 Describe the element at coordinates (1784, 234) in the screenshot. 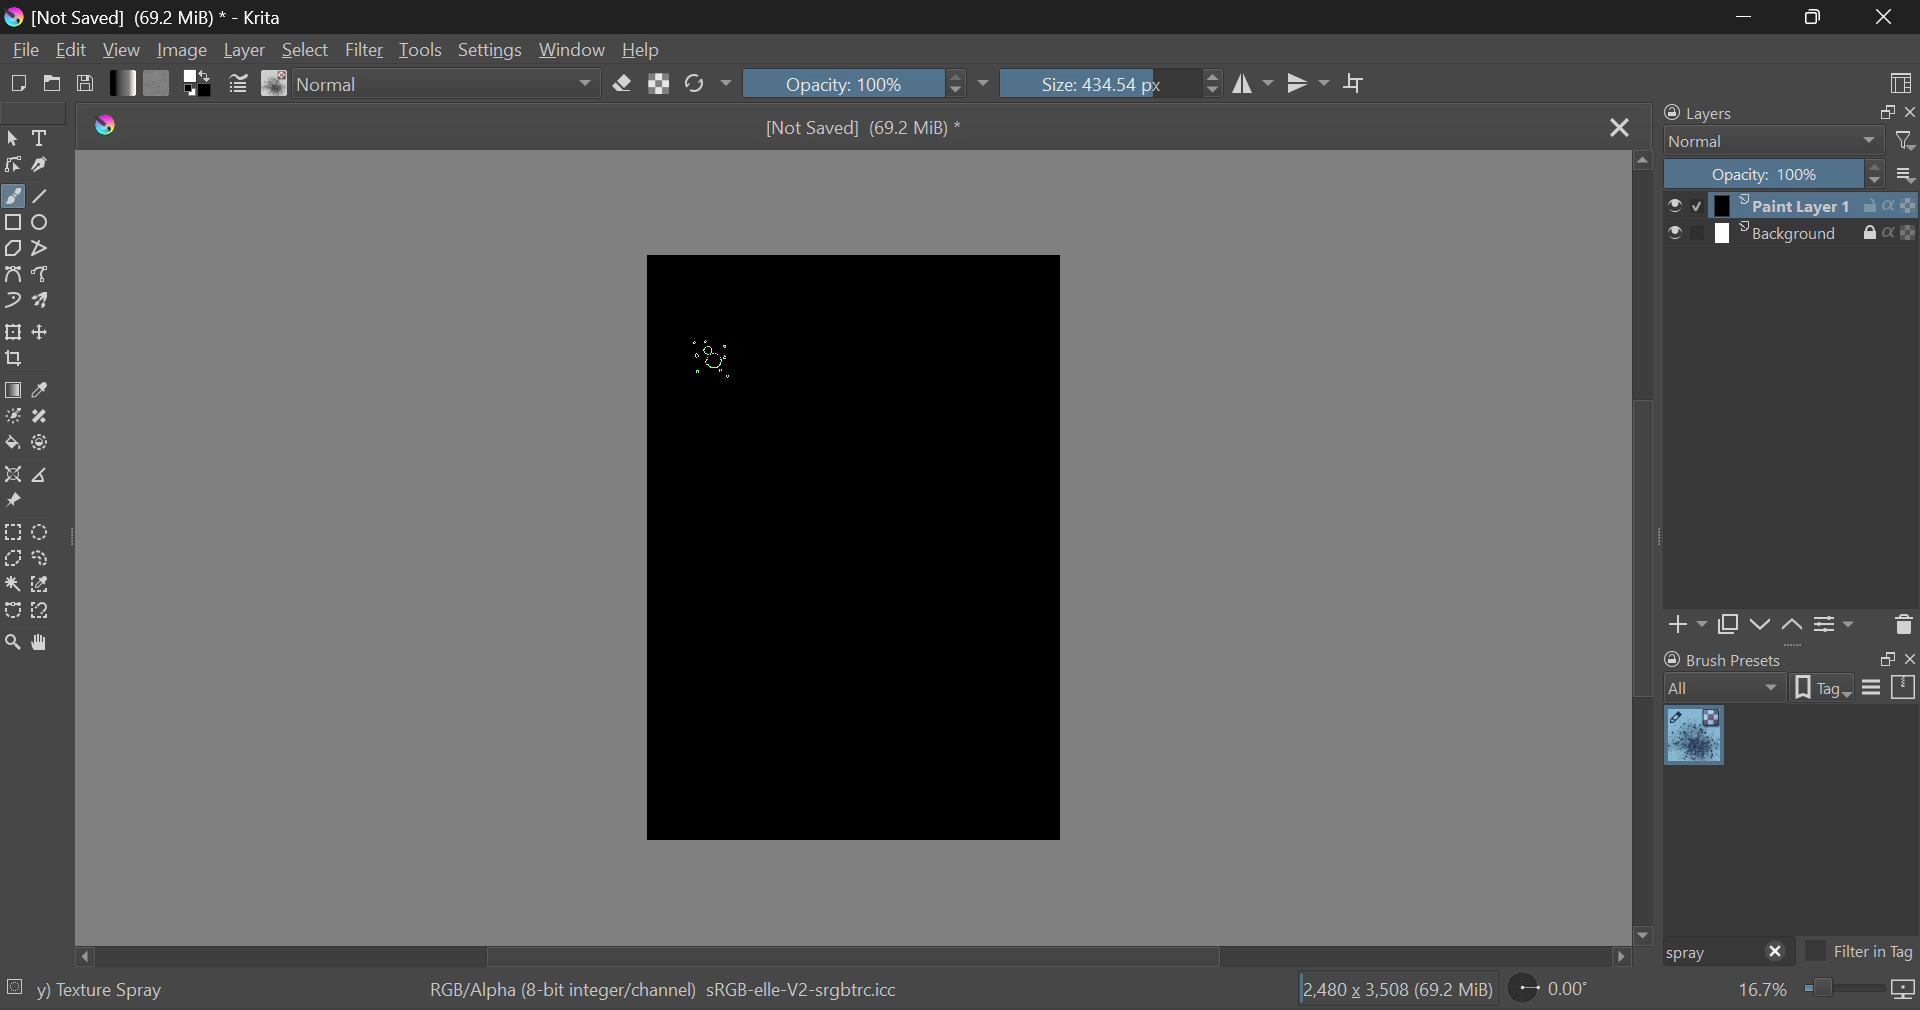

I see `layer 2` at that location.